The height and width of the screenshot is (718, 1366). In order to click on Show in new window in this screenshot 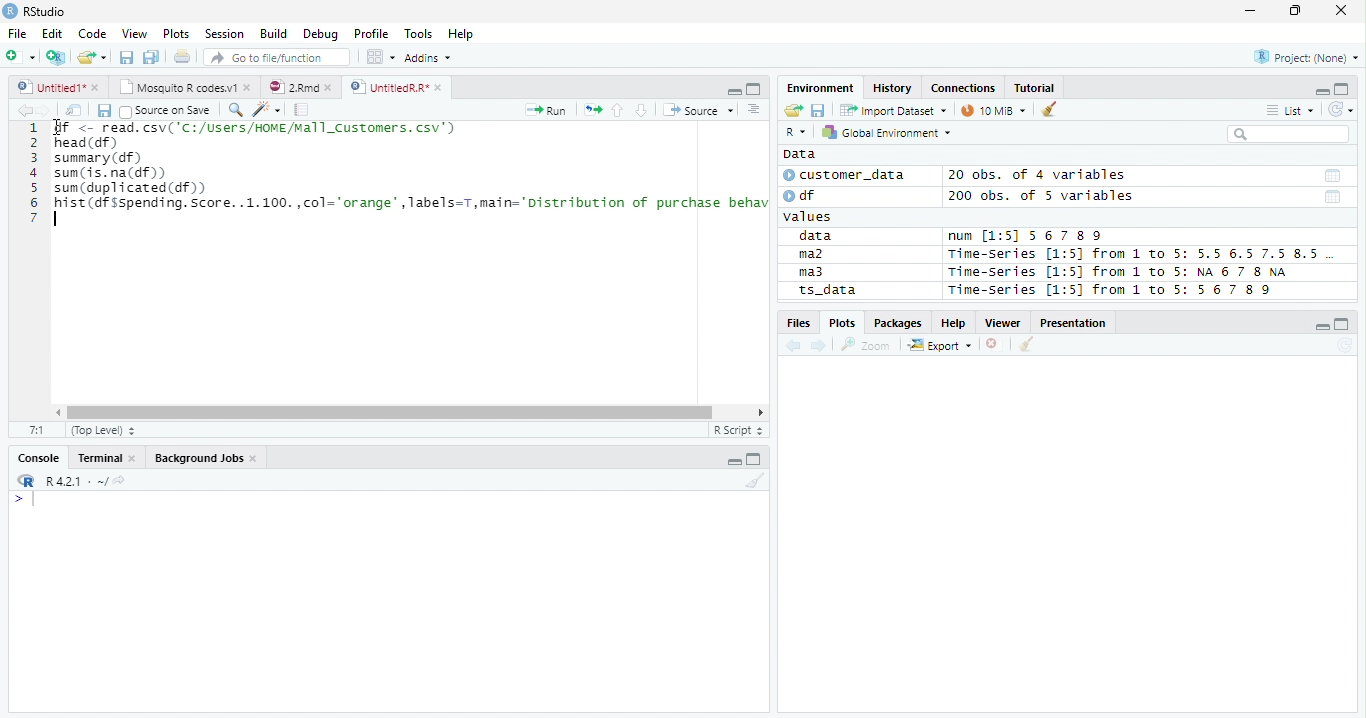, I will do `click(75, 110)`.